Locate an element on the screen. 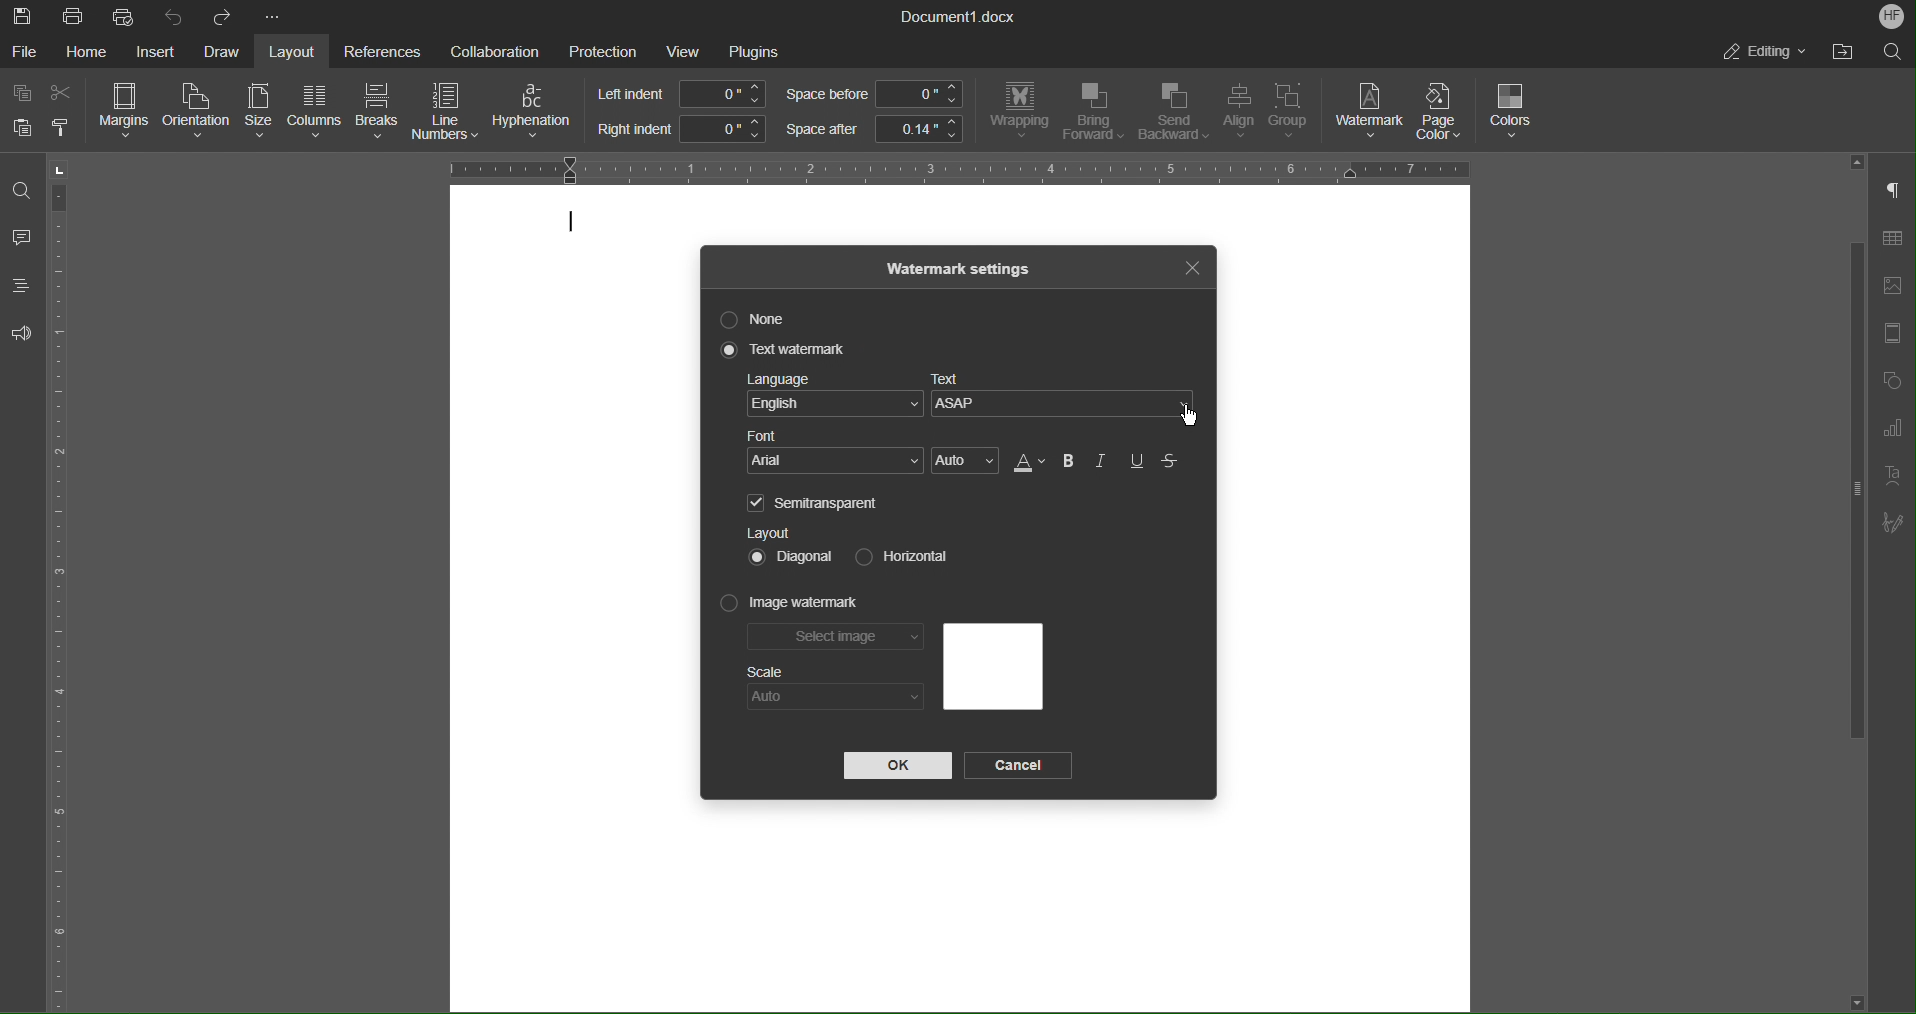  Cancel is located at coordinates (1022, 766).